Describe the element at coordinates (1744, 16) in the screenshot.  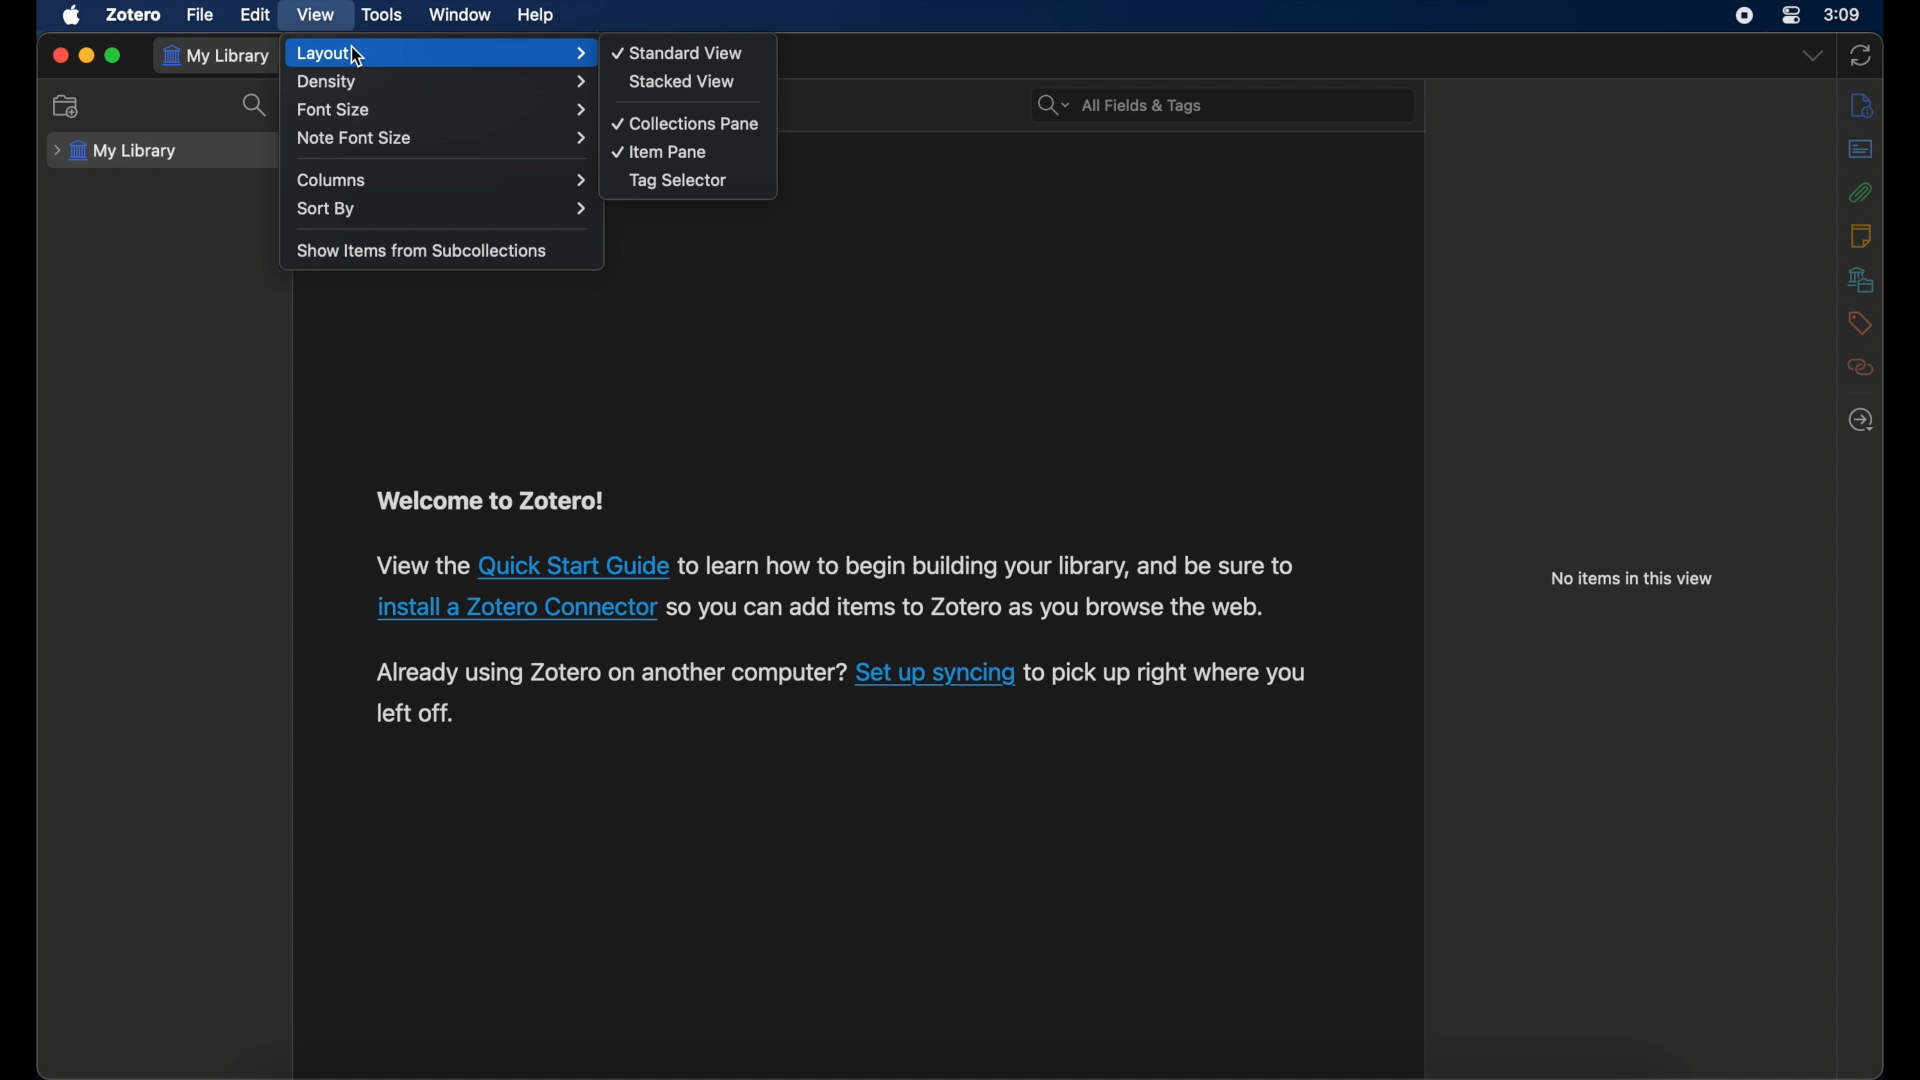
I see `screen recorder icon` at that location.